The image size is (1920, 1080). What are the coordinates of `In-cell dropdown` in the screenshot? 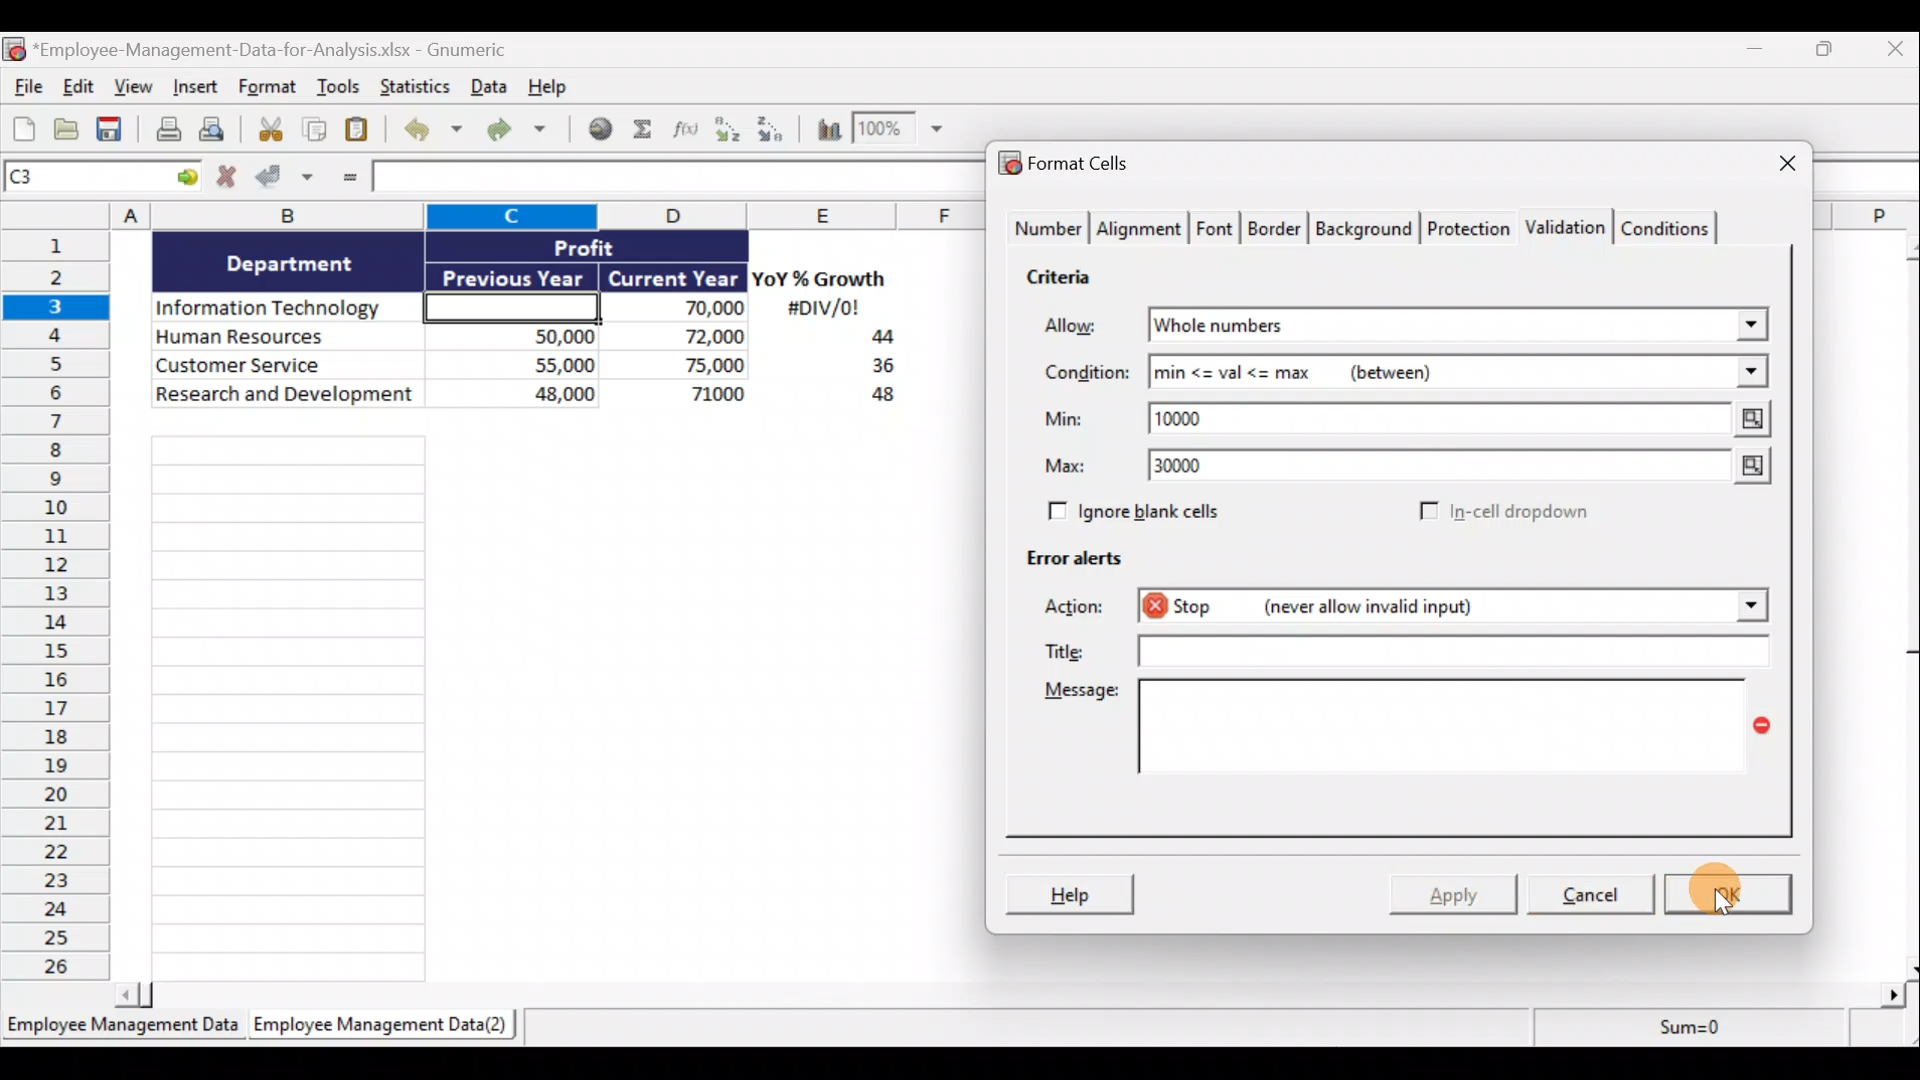 It's located at (1502, 513).